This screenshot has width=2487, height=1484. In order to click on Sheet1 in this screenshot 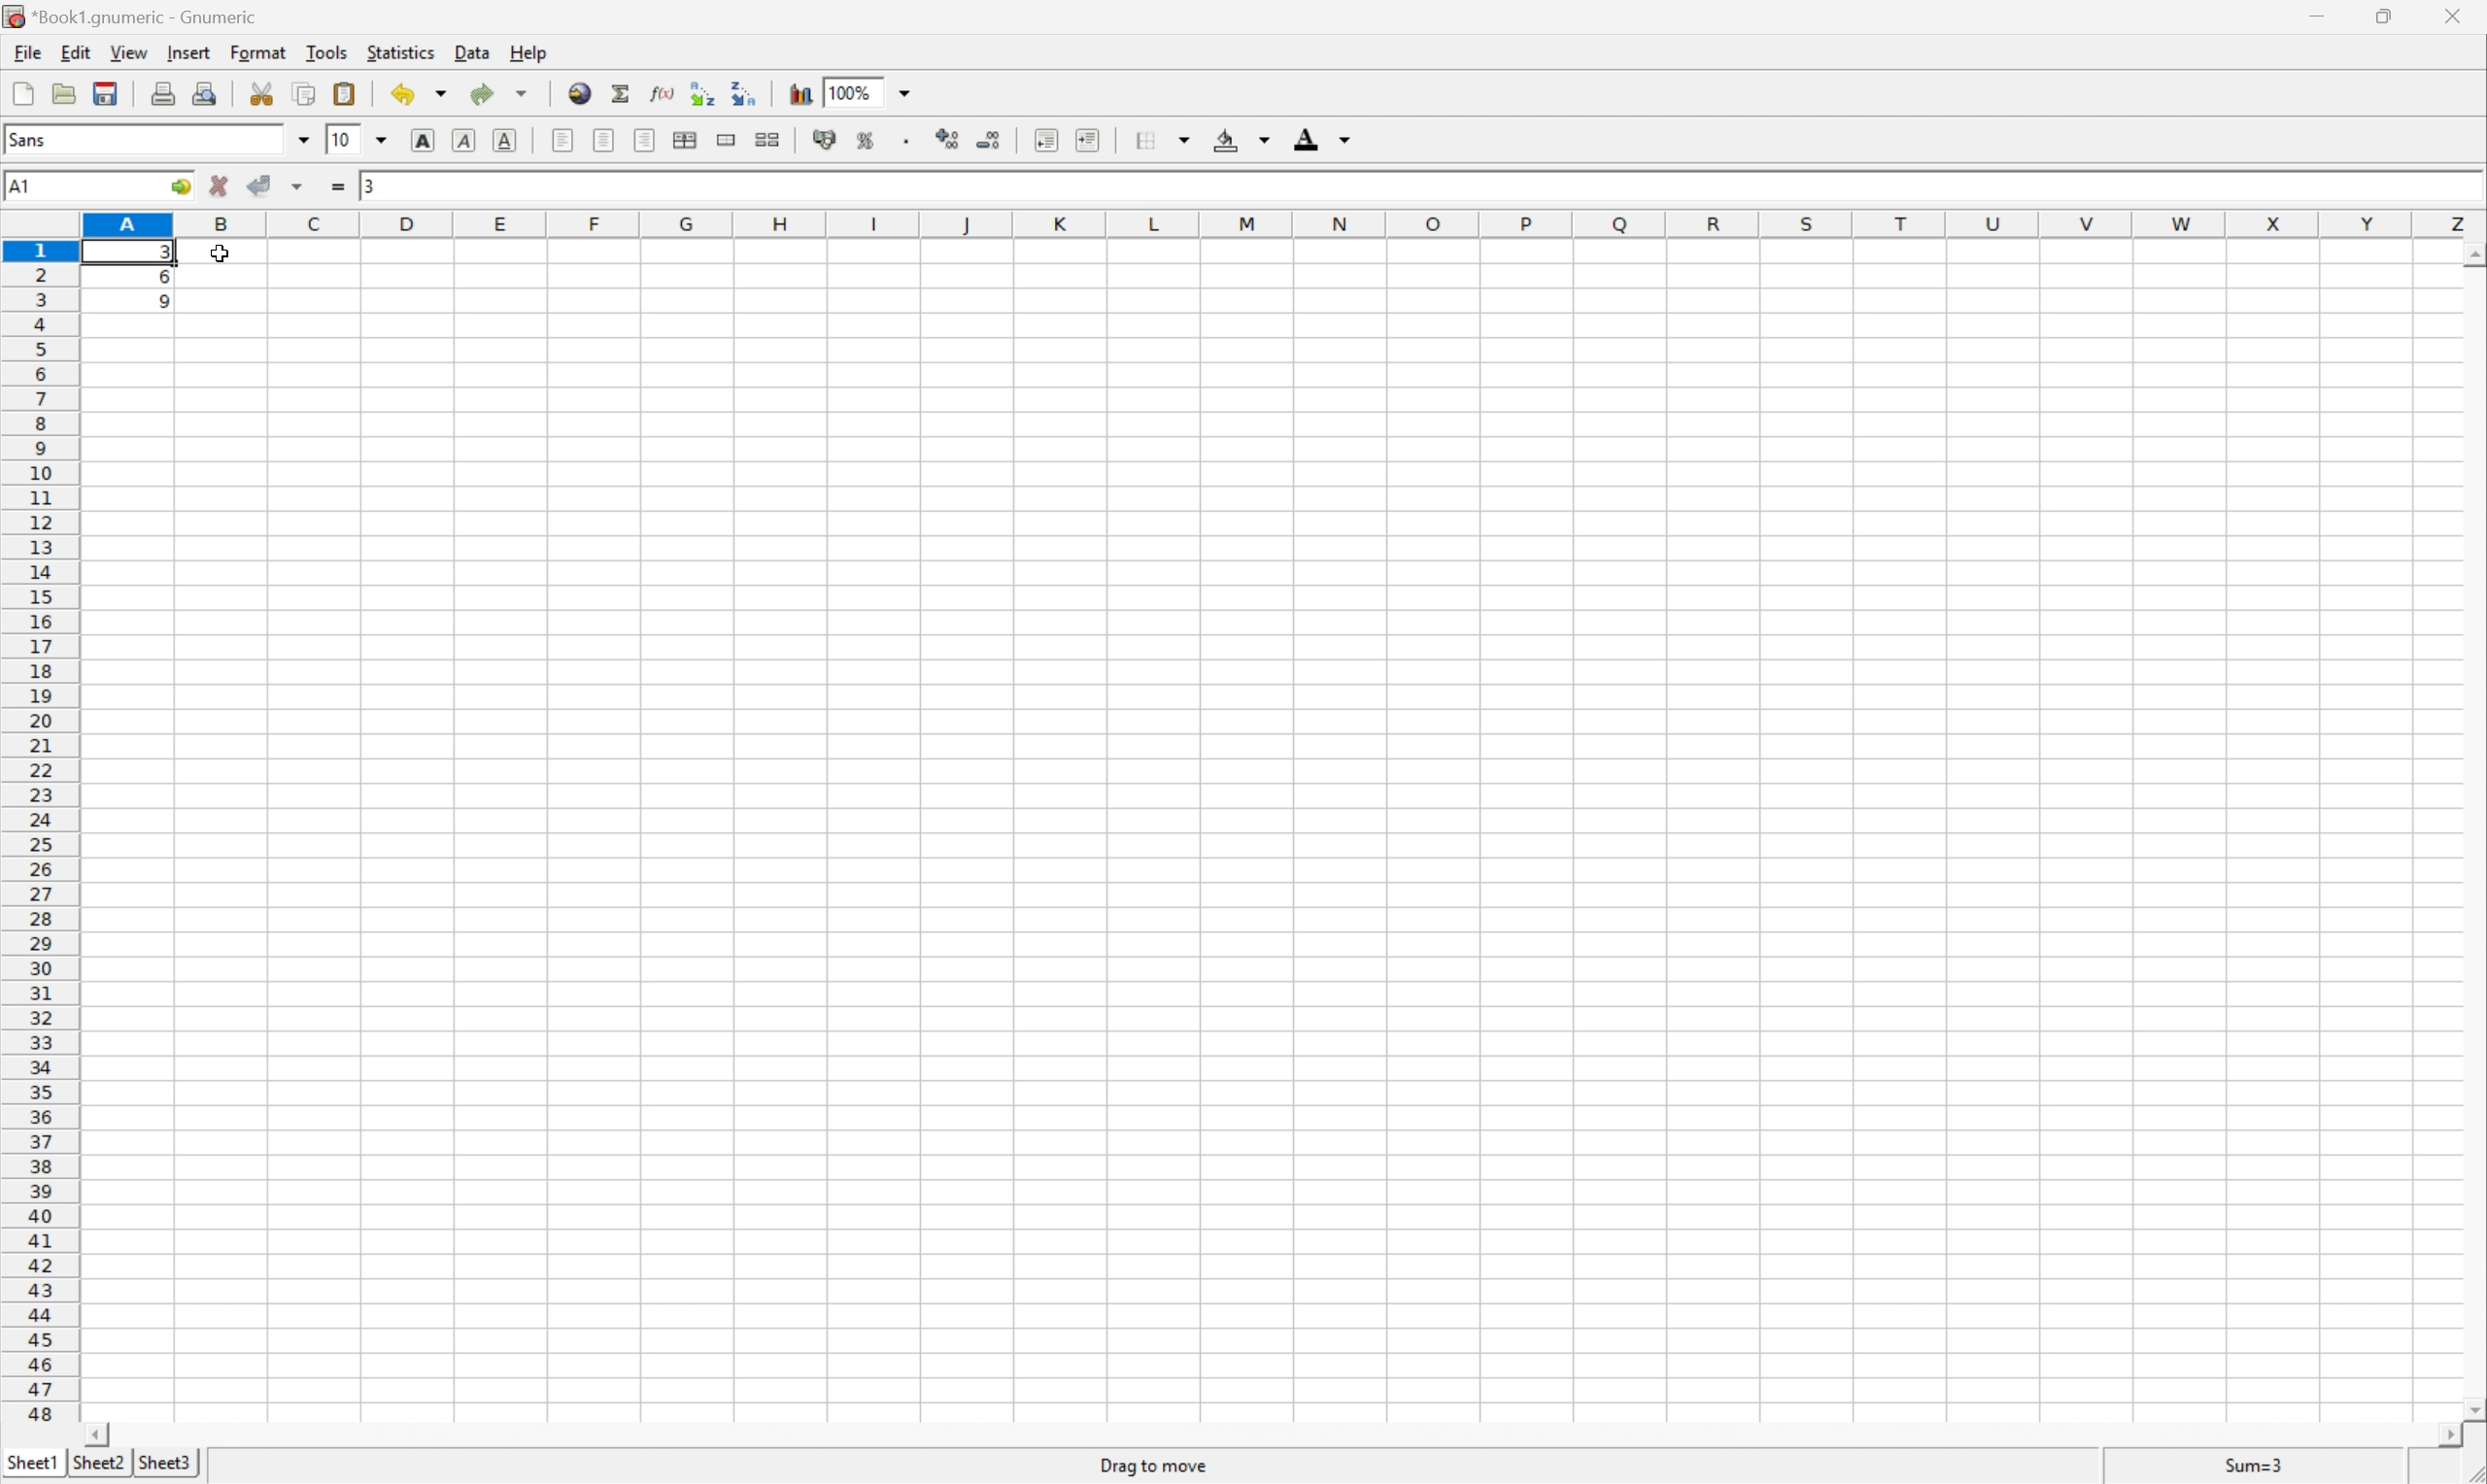, I will do `click(31, 1462)`.